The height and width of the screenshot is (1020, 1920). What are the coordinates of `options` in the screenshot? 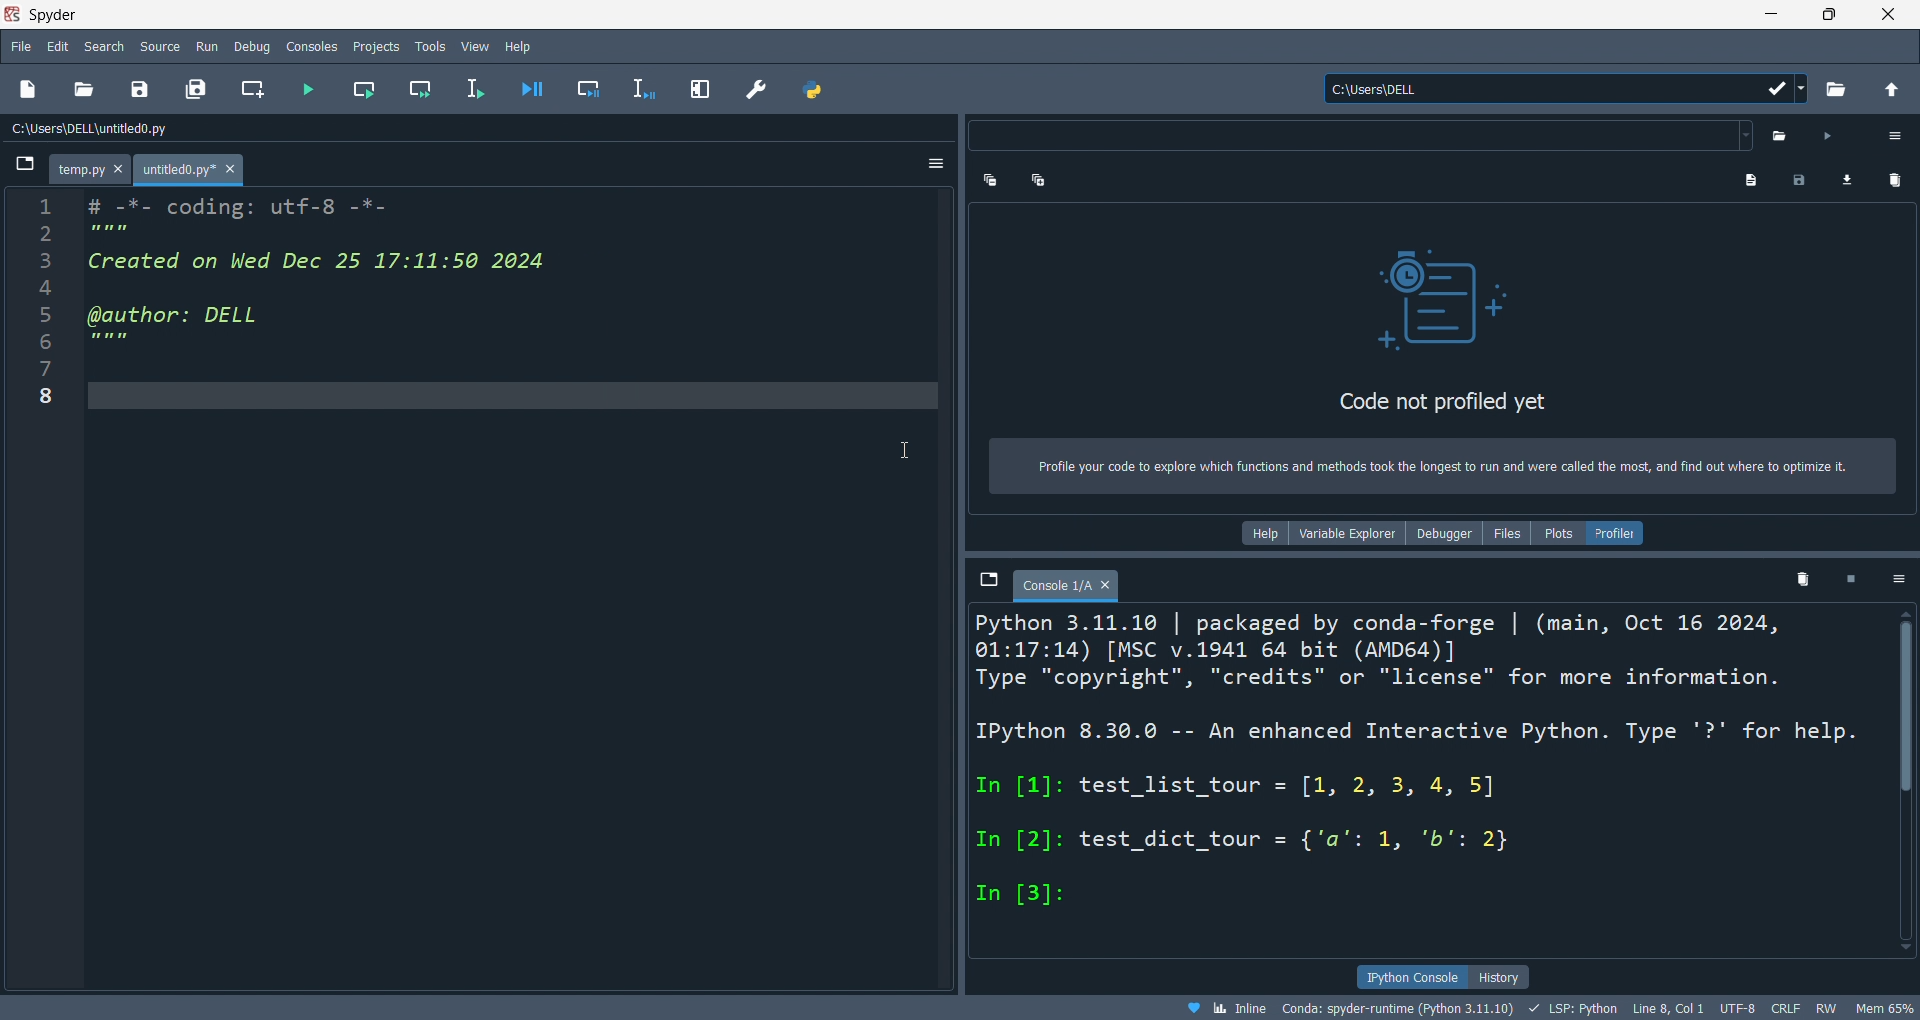 It's located at (1897, 580).